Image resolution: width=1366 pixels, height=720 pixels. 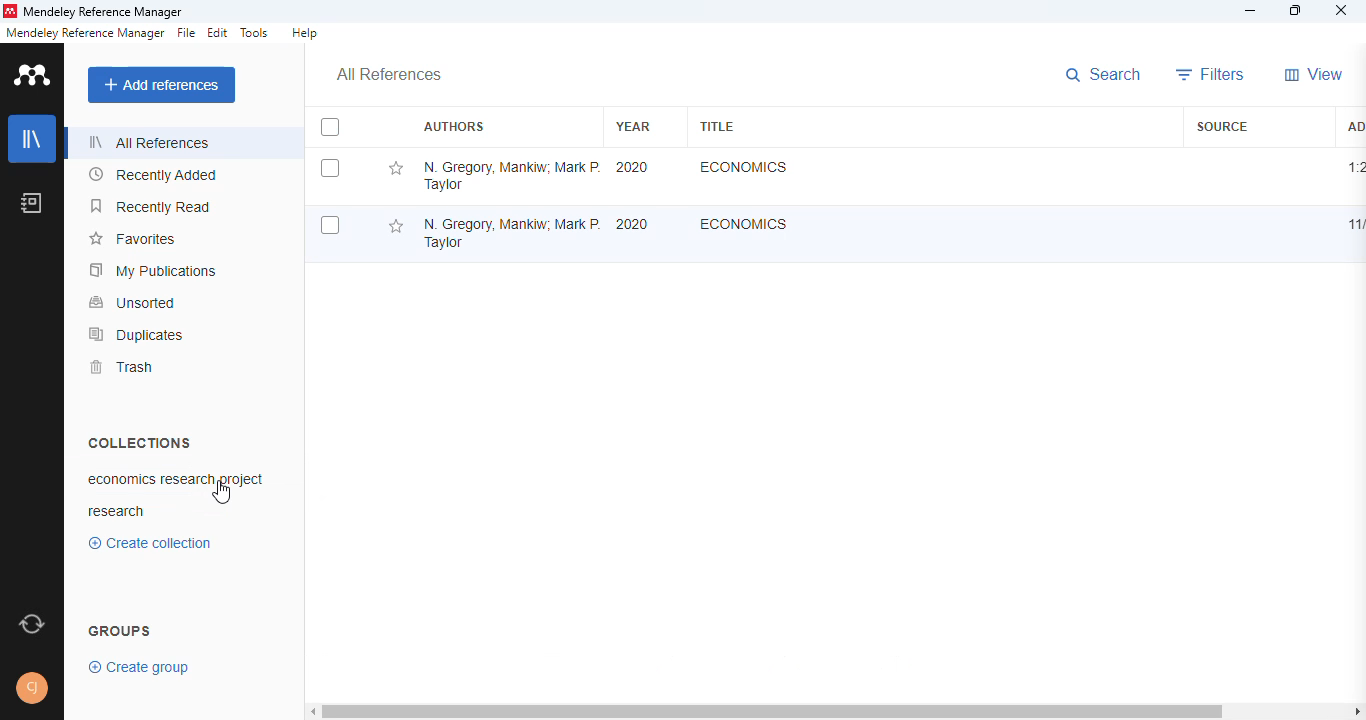 What do you see at coordinates (839, 711) in the screenshot?
I see `horizontal scroll bar` at bounding box center [839, 711].